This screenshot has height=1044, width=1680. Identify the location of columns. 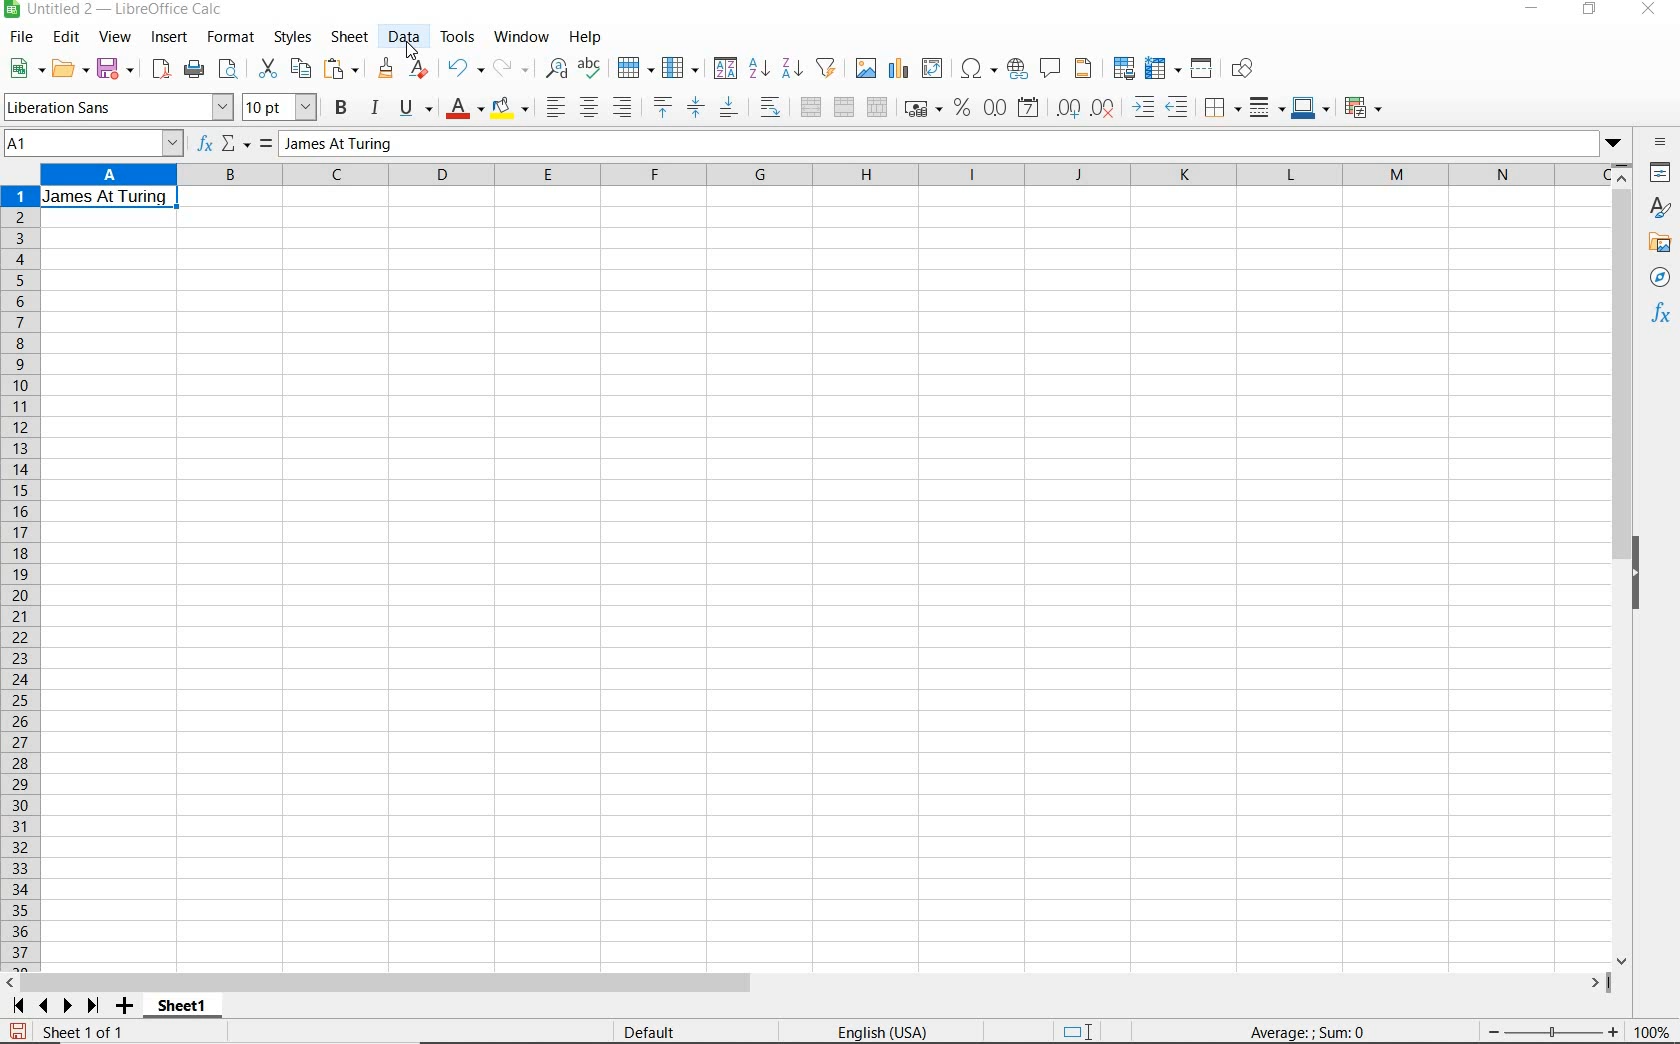
(827, 175).